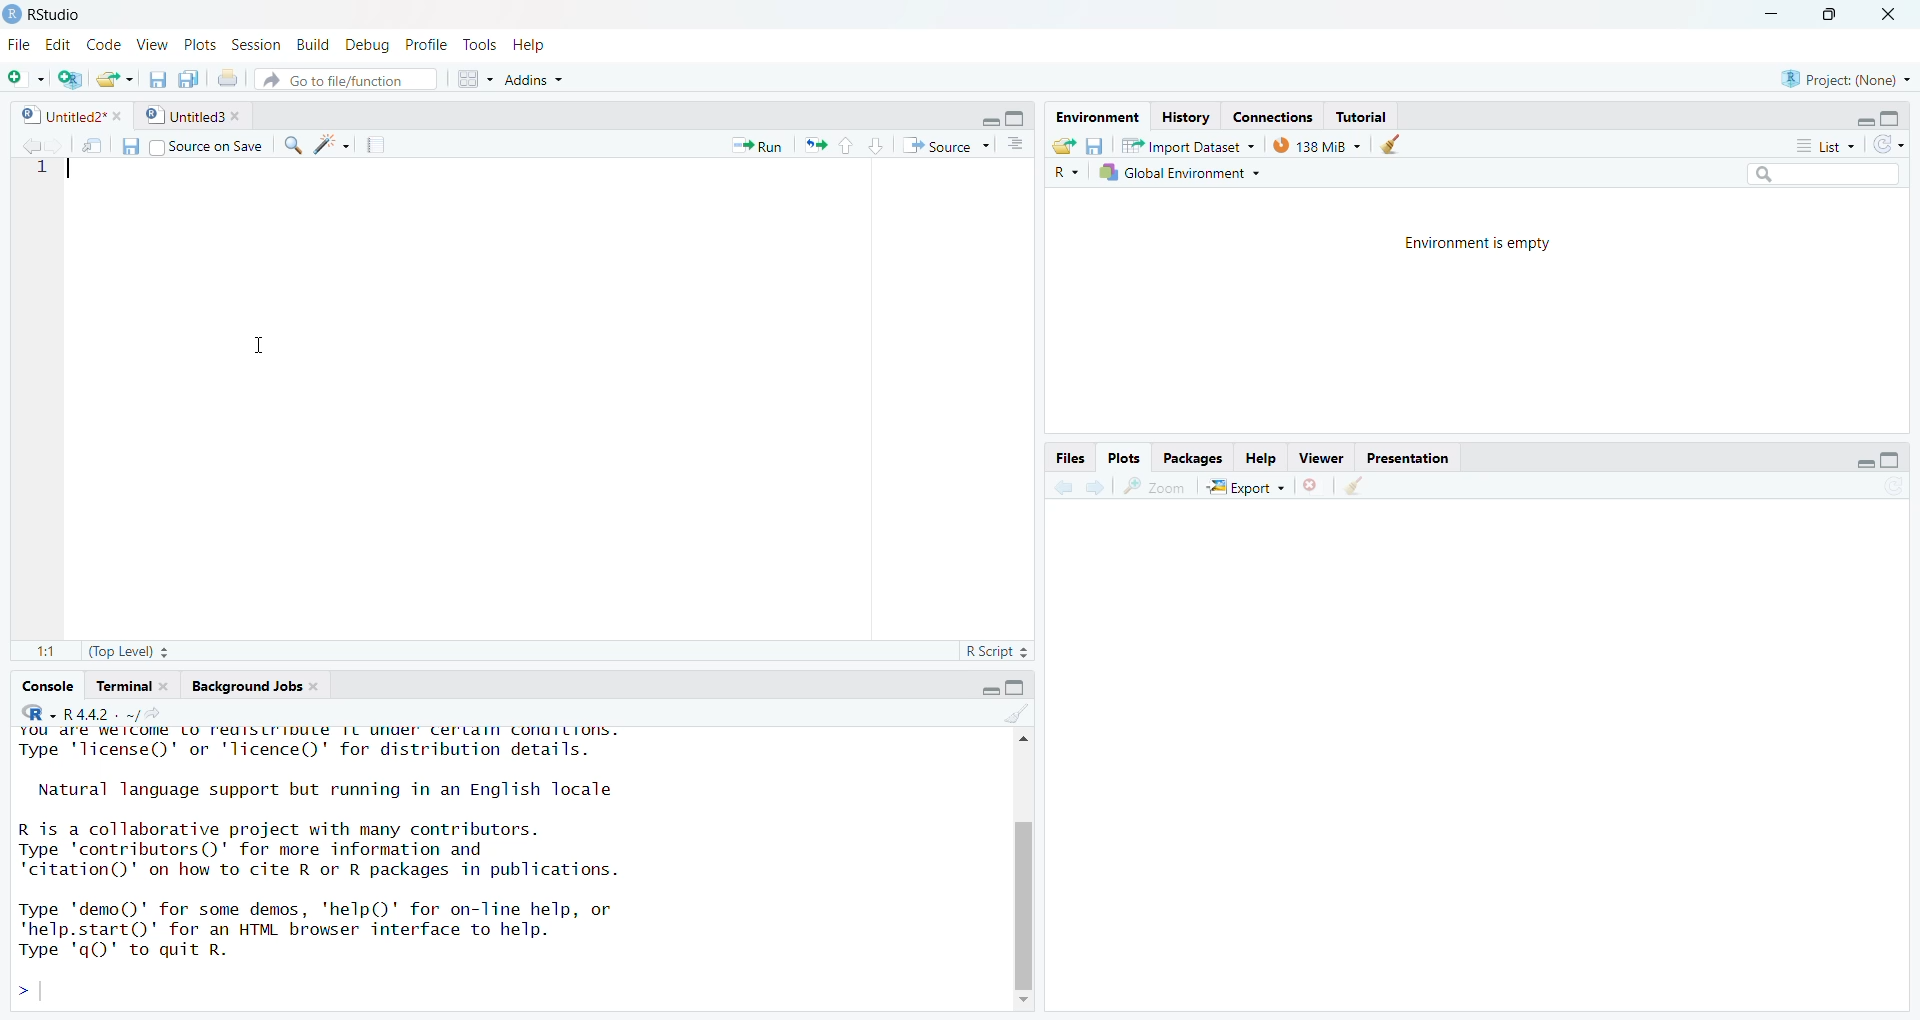 Image resolution: width=1920 pixels, height=1020 pixels. Describe the element at coordinates (989, 686) in the screenshot. I see `Maximise/minimise` at that location.